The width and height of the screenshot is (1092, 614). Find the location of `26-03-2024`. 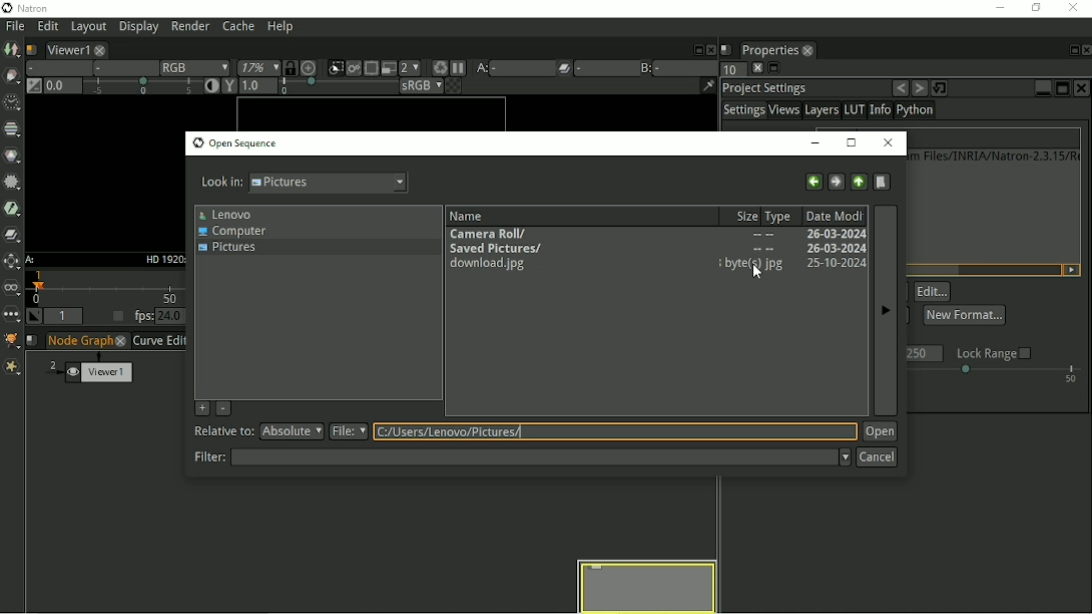

26-03-2024 is located at coordinates (798, 249).